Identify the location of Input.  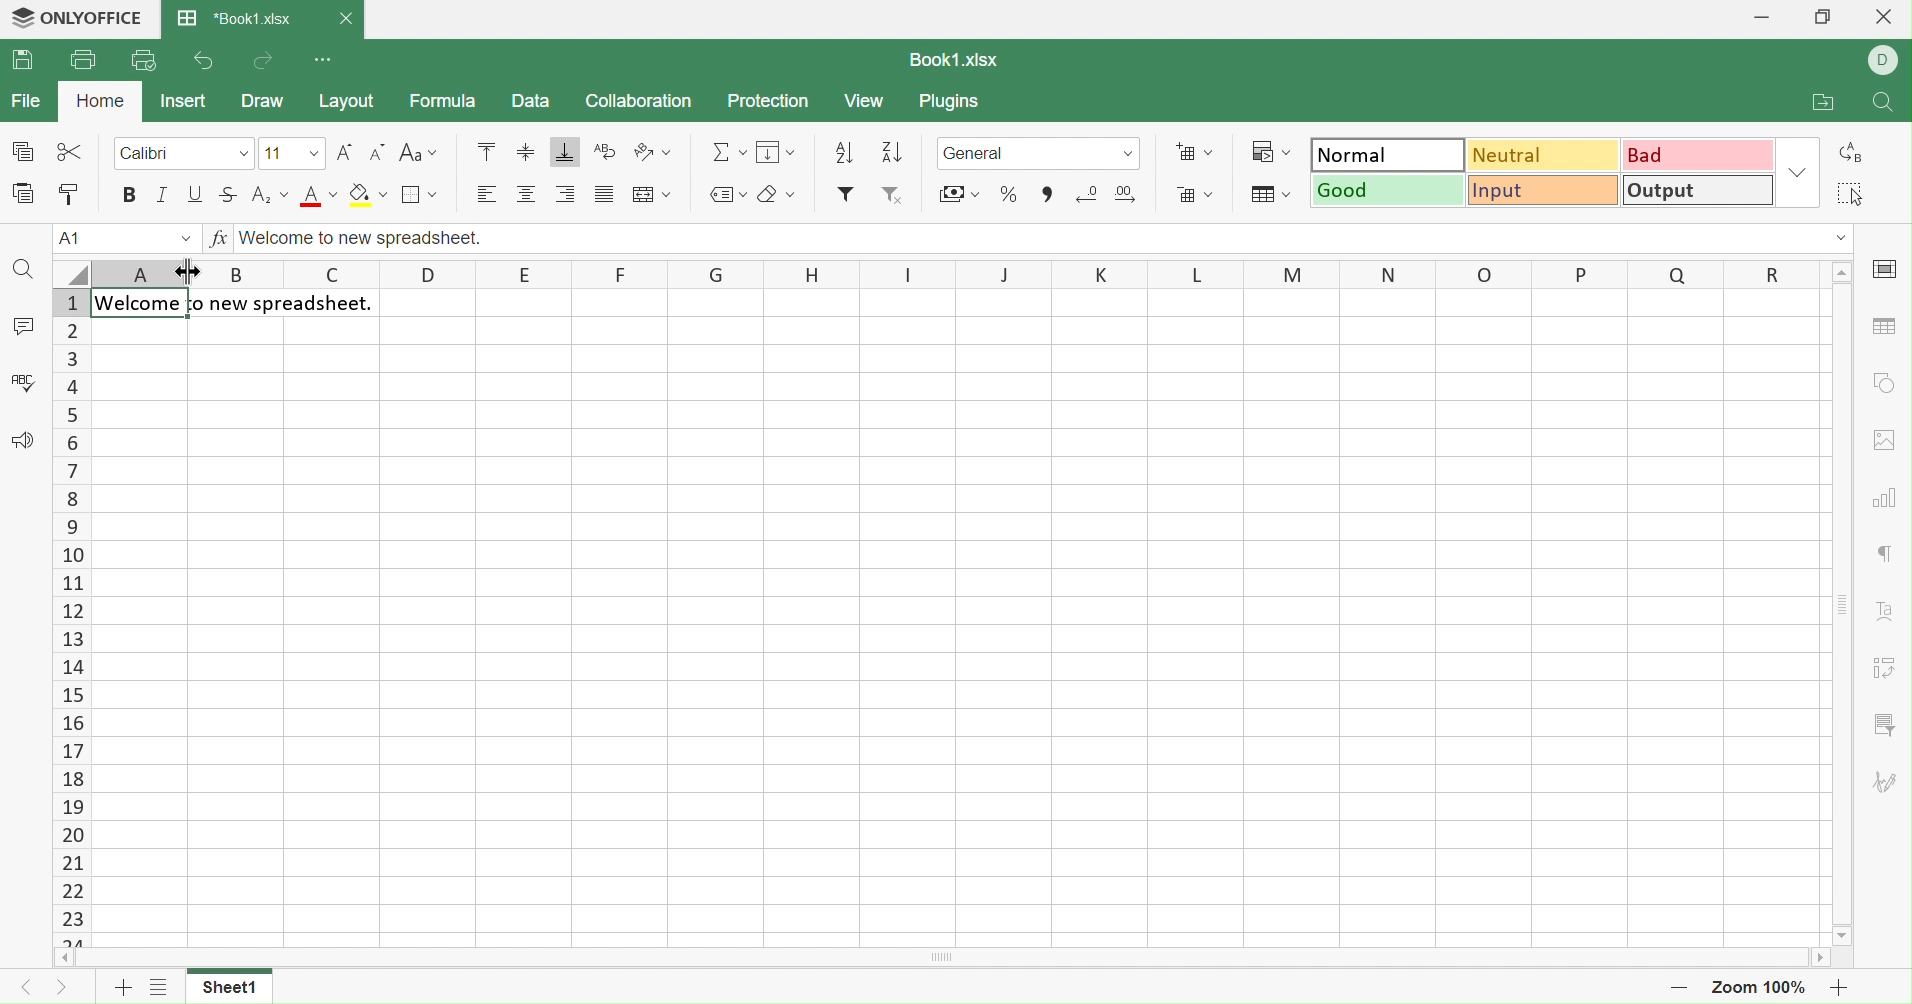
(1546, 191).